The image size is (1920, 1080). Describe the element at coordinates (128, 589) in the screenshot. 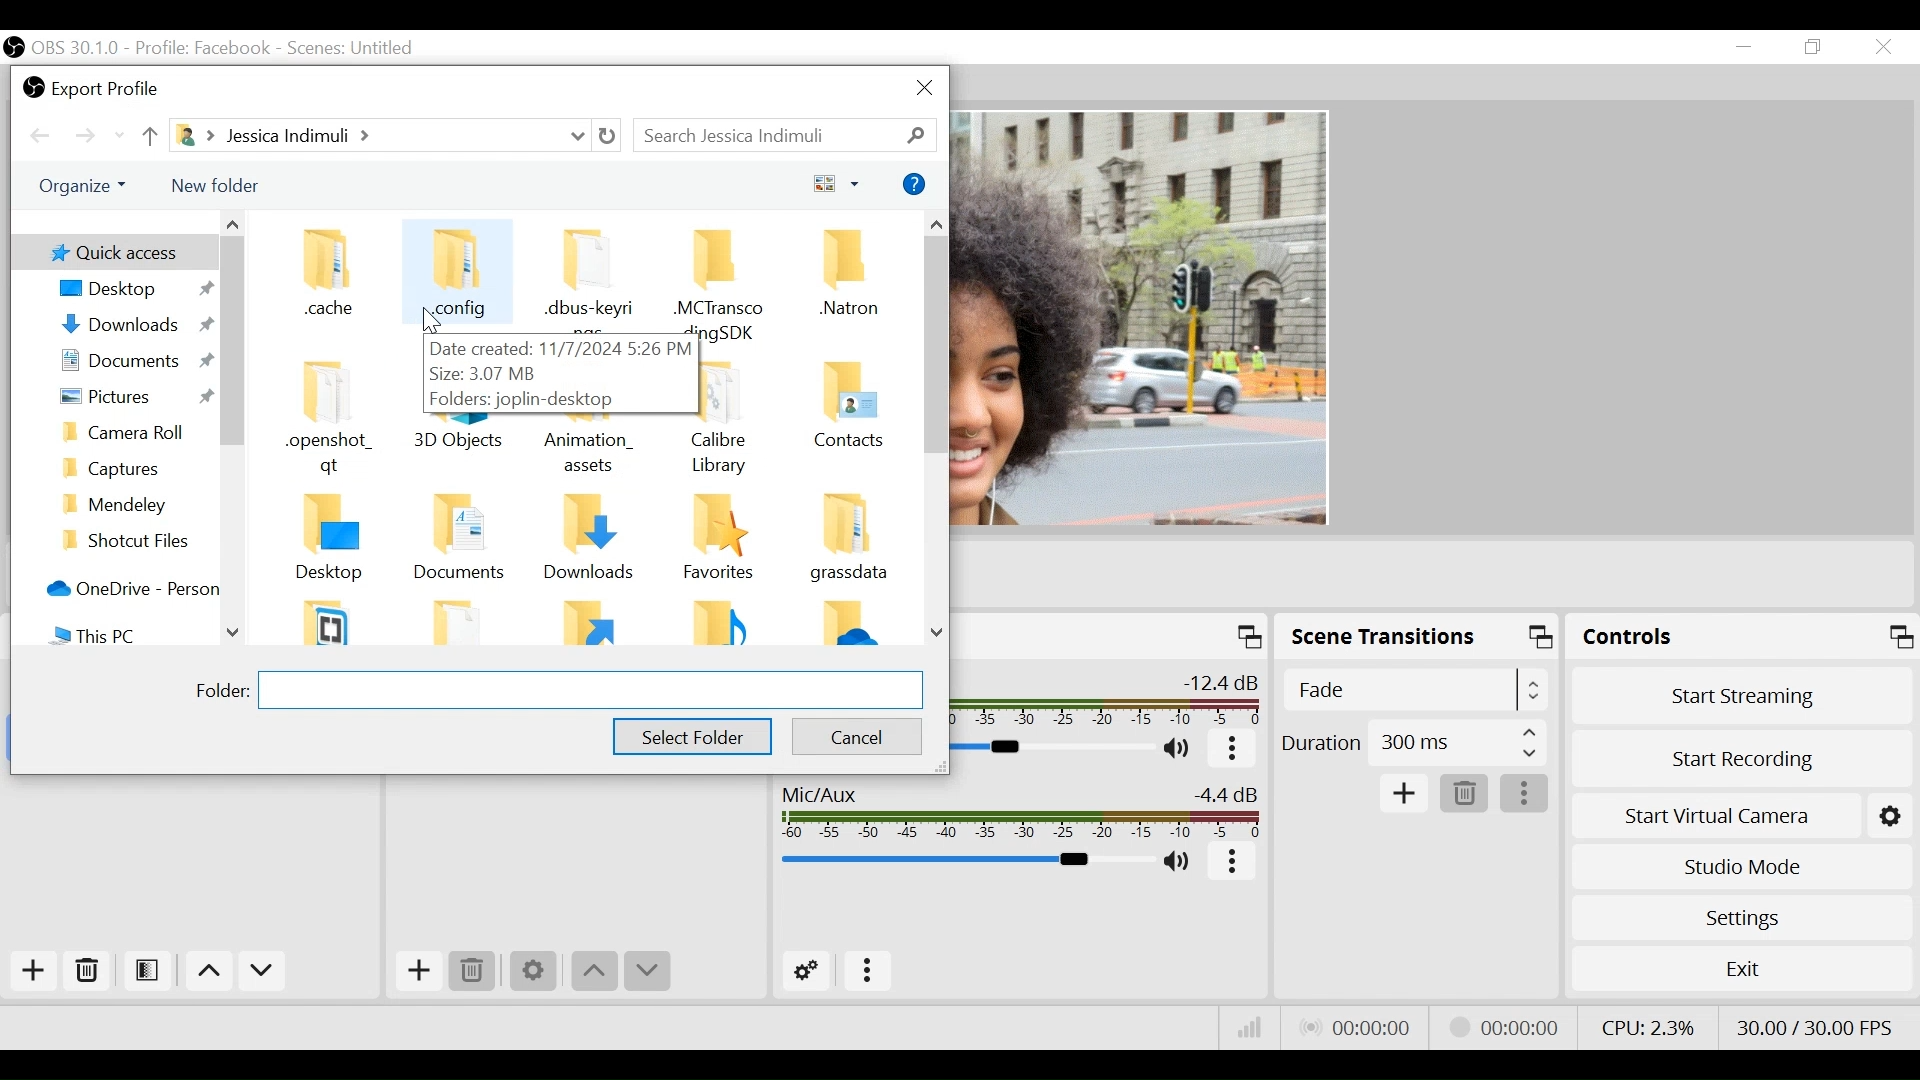

I see `OneDrive` at that location.